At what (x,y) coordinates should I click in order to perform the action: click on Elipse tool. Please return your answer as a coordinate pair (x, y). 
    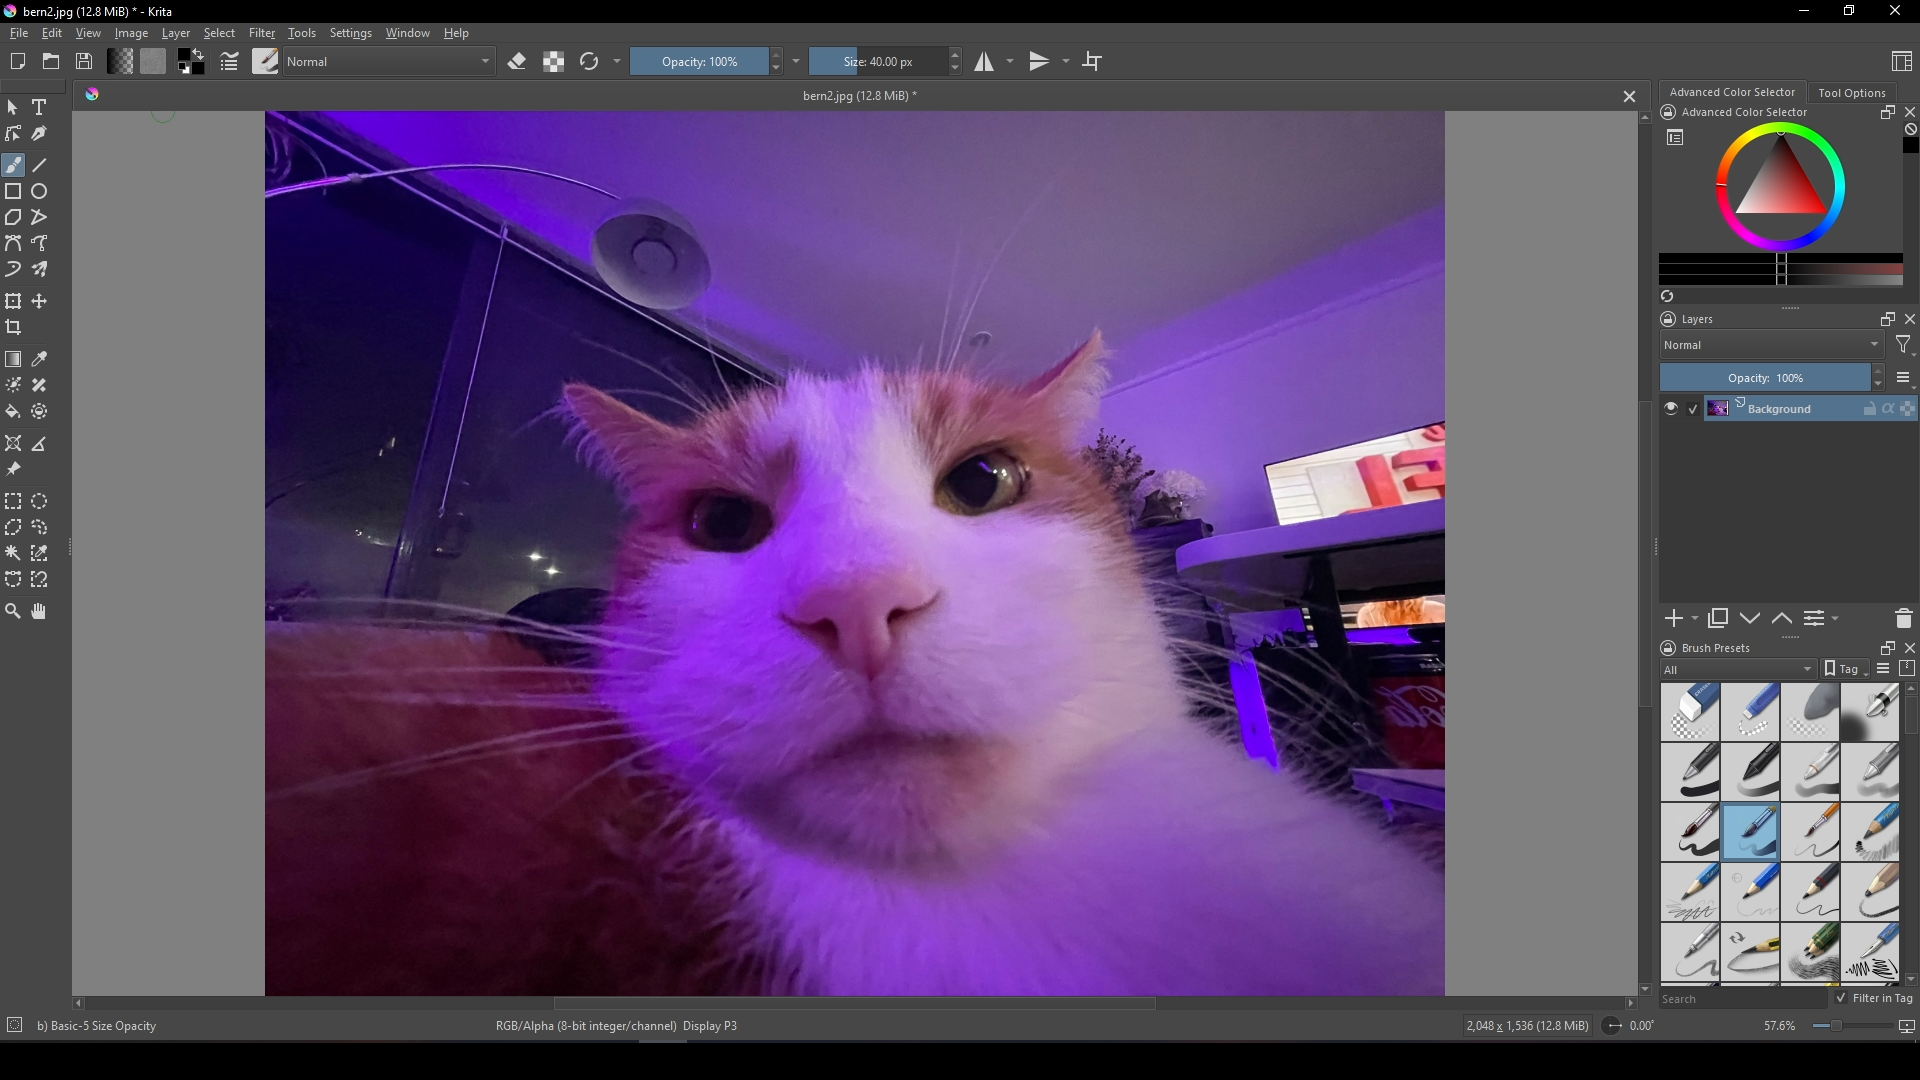
    Looking at the image, I should click on (40, 191).